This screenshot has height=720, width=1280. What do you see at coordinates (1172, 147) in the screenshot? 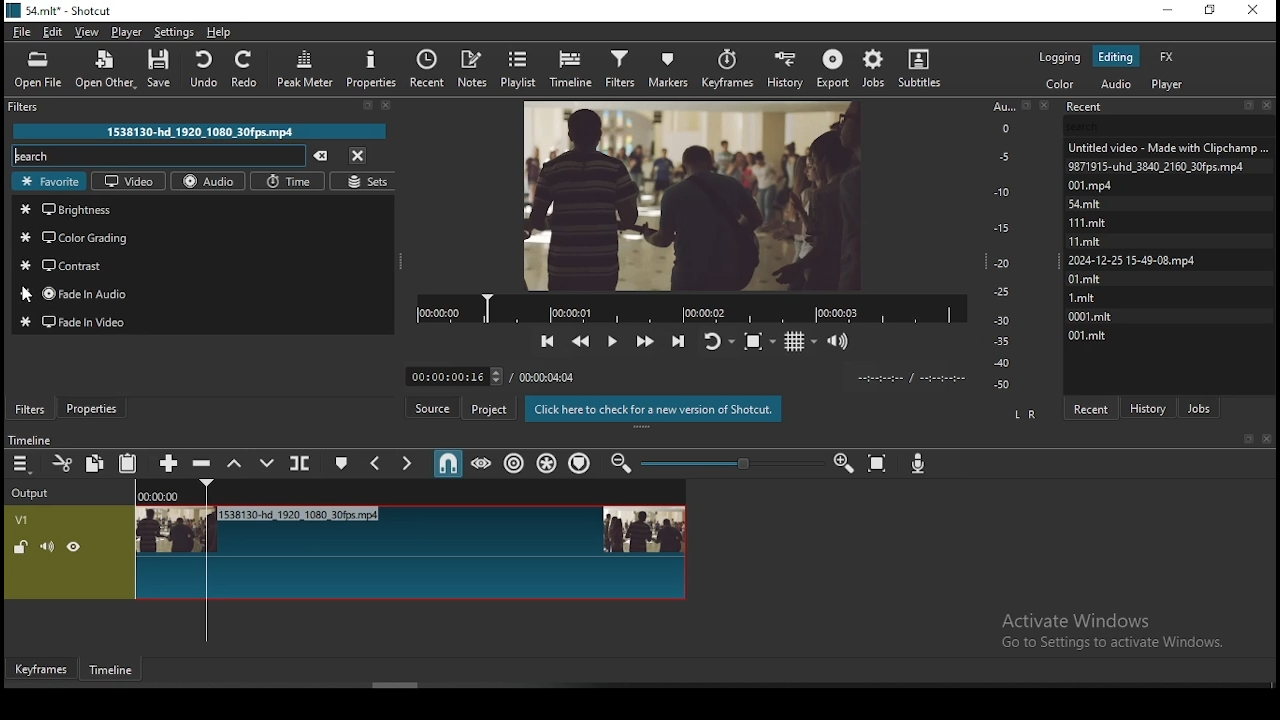
I see `Untitled video - Made with Clipchamp...` at bounding box center [1172, 147].